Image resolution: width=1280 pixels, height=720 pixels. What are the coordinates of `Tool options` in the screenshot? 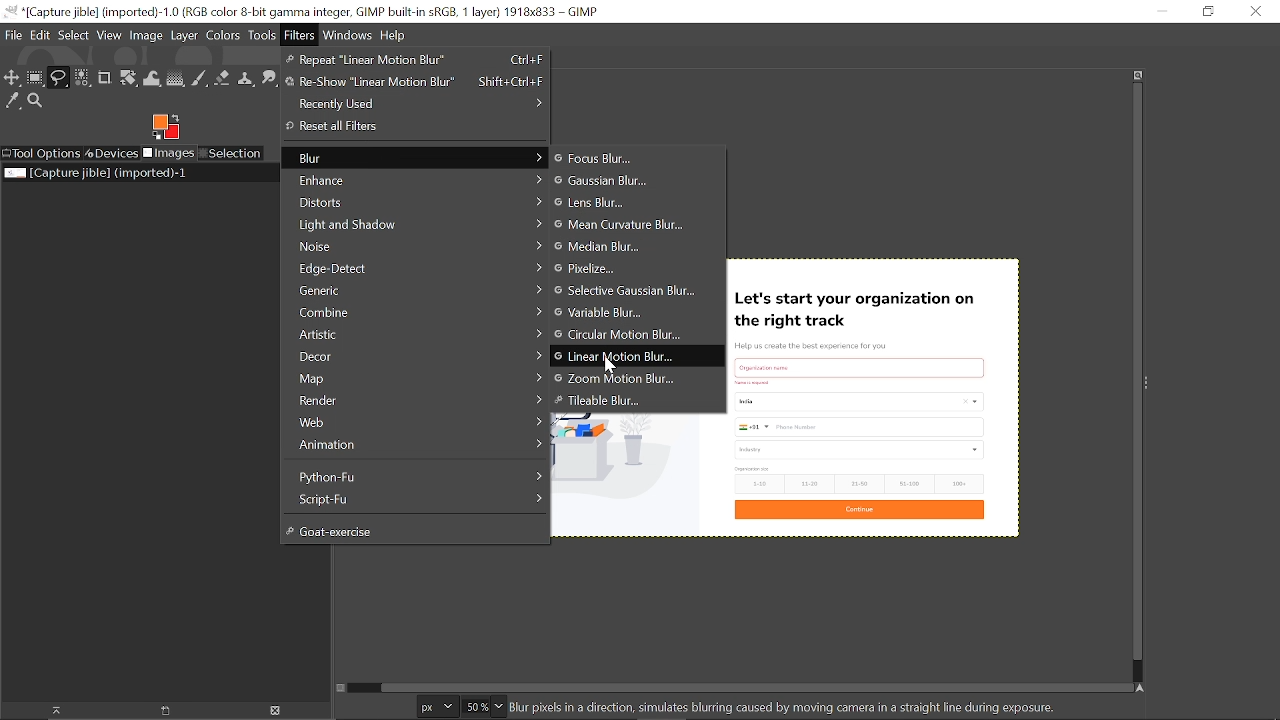 It's located at (41, 154).